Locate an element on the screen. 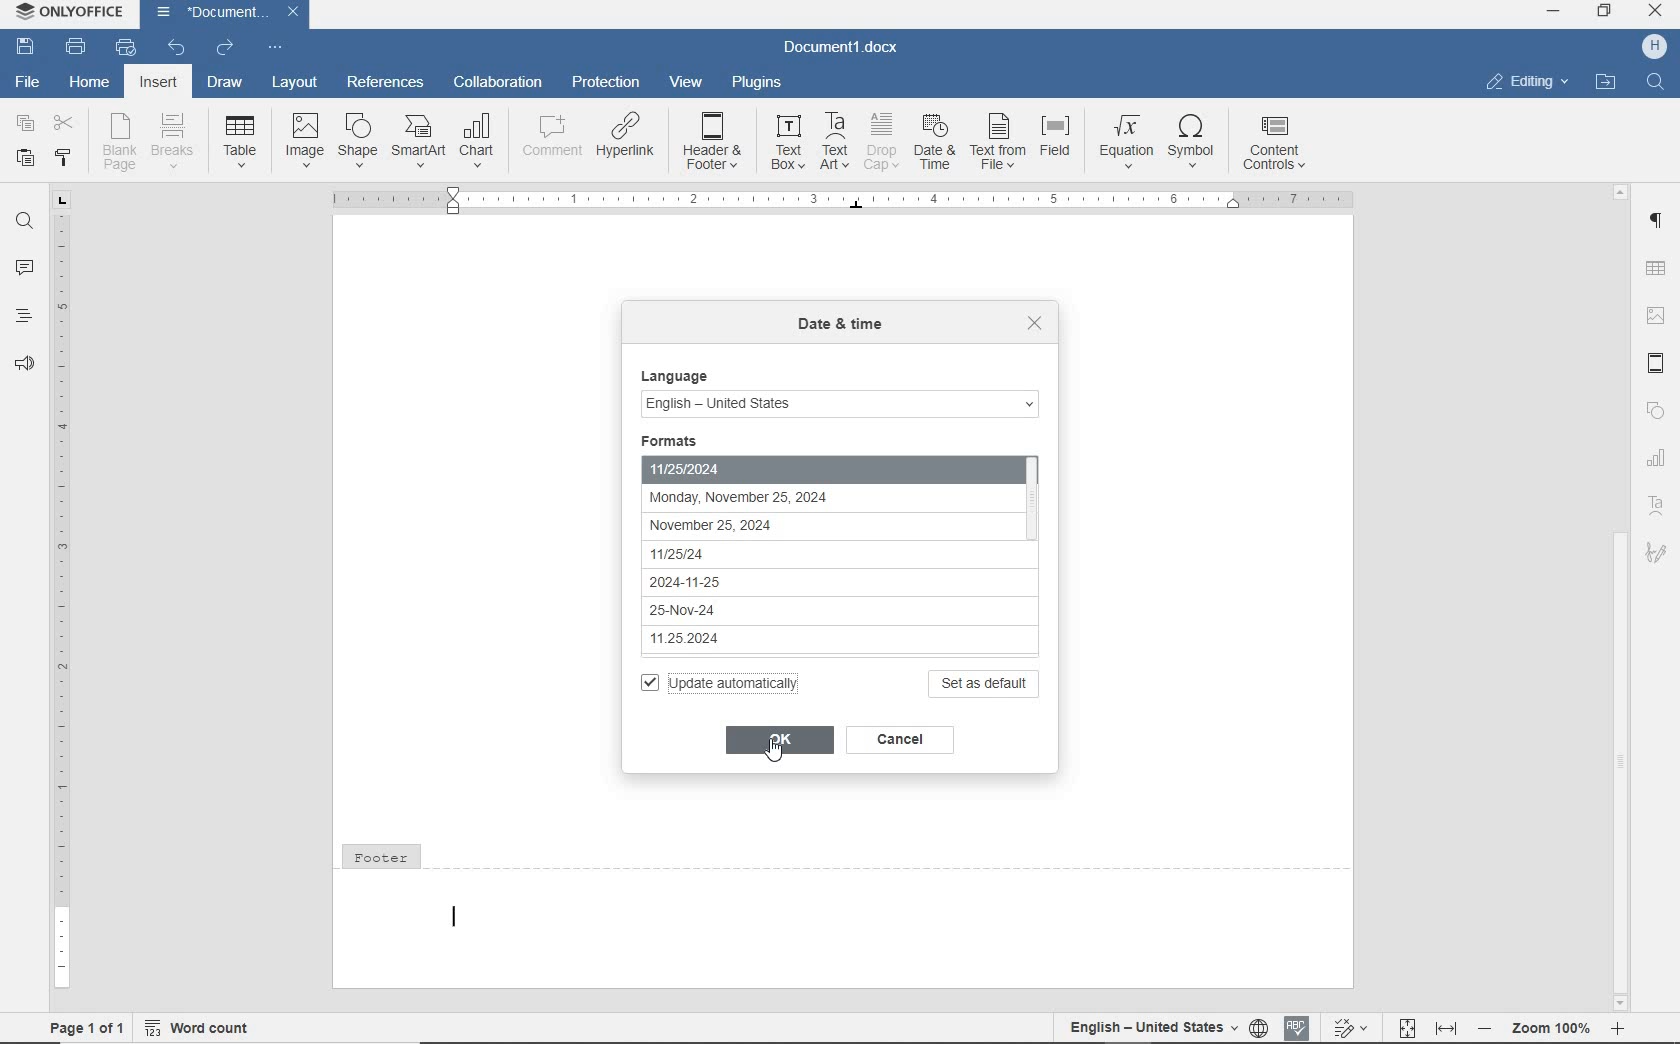 The height and width of the screenshot is (1044, 1680). 2024-11-25 is located at coordinates (763, 580).